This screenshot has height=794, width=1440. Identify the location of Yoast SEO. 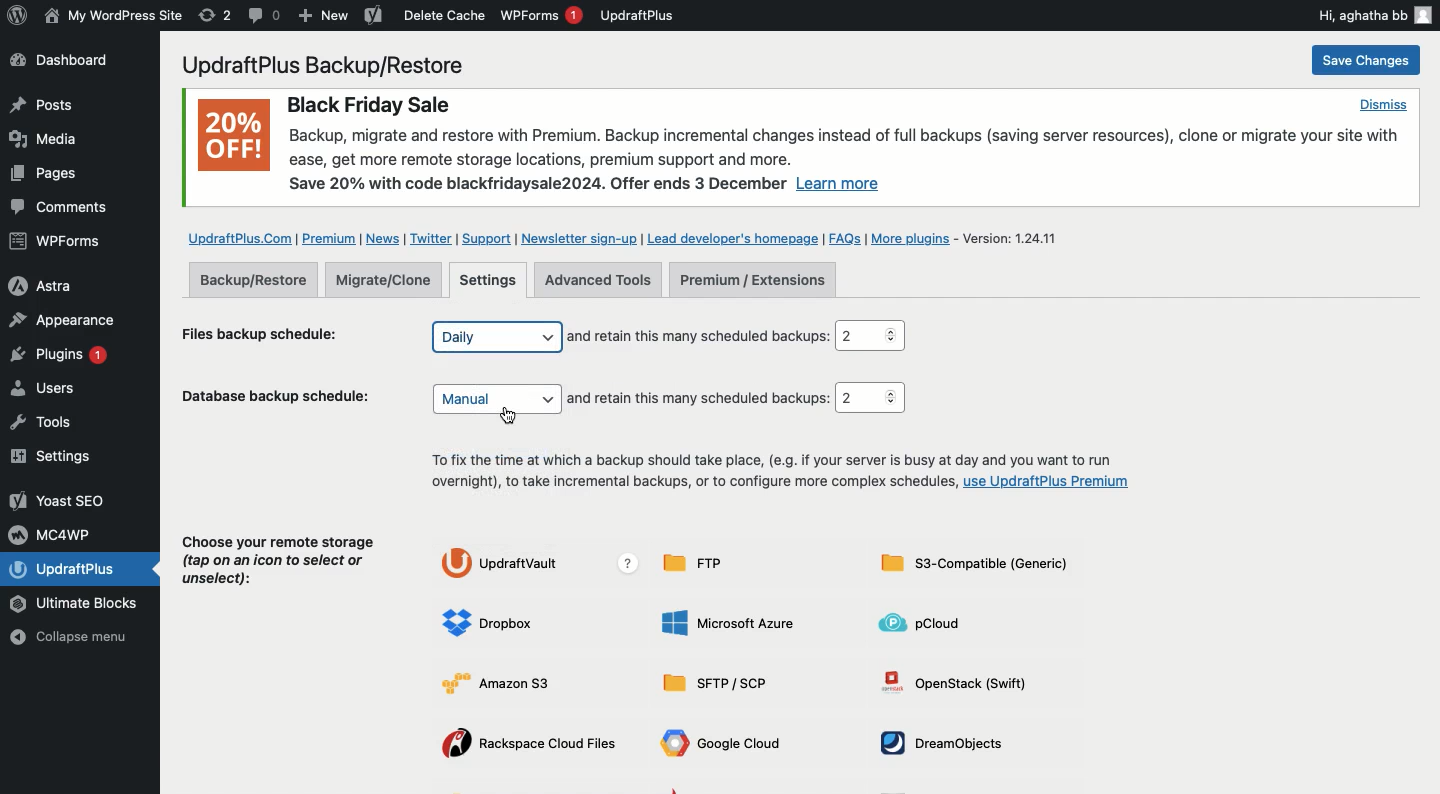
(60, 500).